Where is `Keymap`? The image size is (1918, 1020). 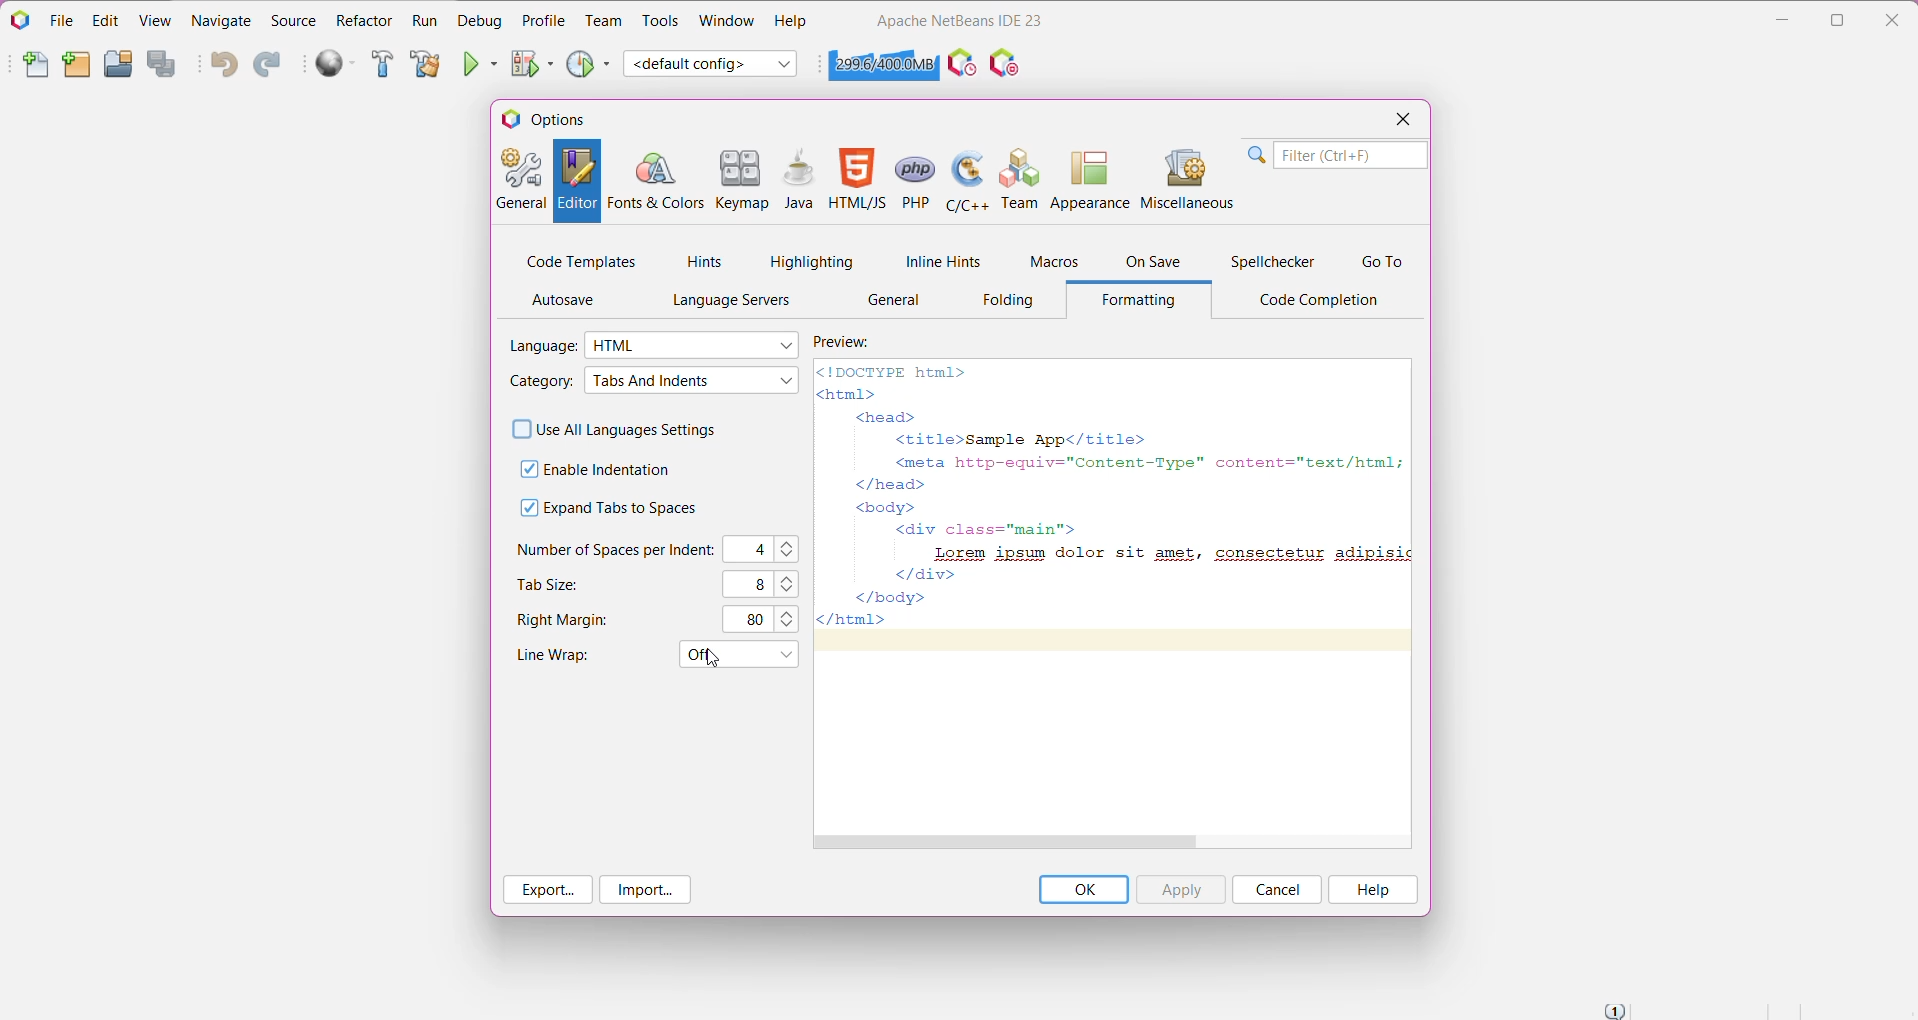
Keymap is located at coordinates (743, 181).